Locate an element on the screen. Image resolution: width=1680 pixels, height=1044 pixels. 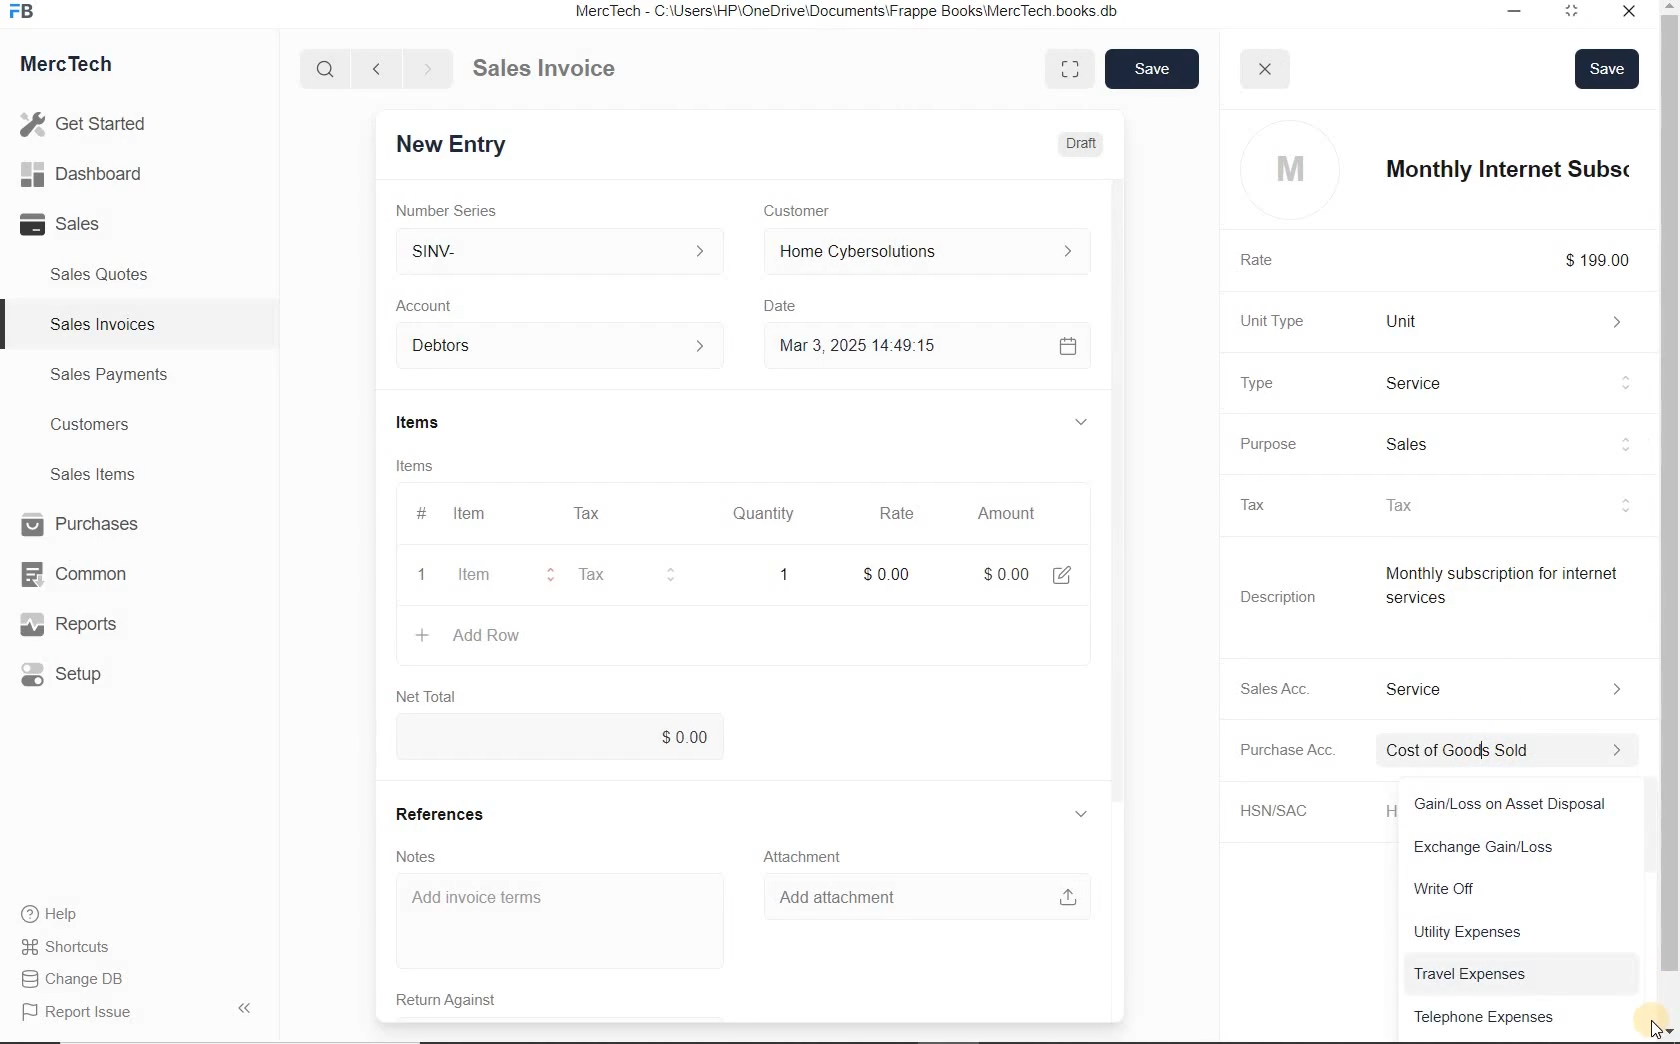
+ Add Row is located at coordinates (502, 636).